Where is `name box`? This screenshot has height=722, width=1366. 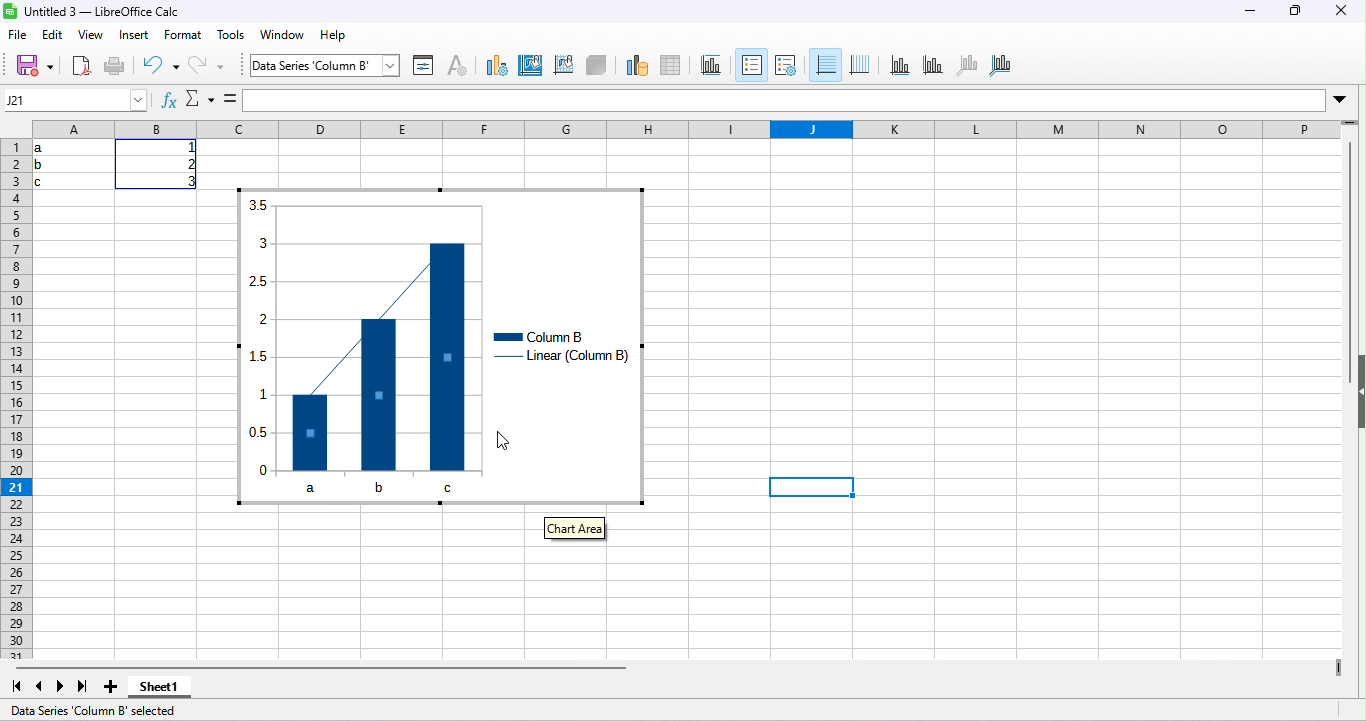
name box is located at coordinates (79, 101).